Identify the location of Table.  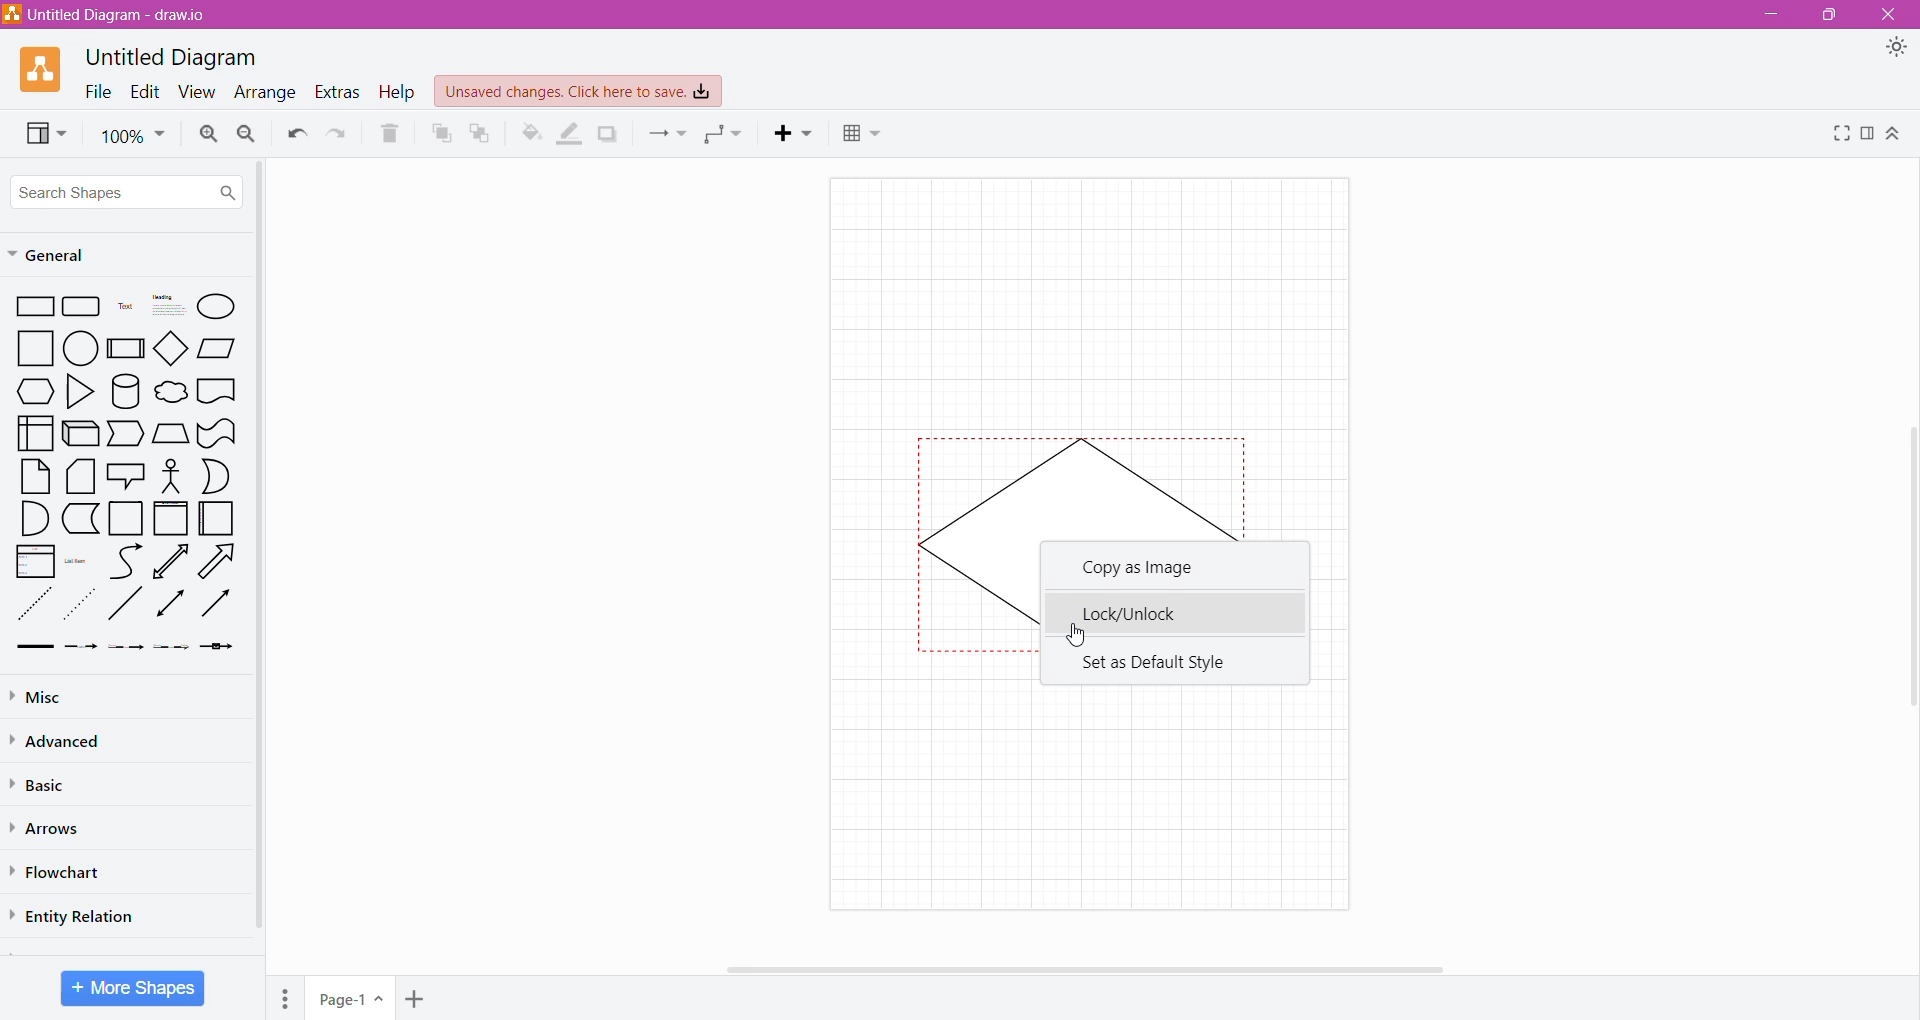
(862, 136).